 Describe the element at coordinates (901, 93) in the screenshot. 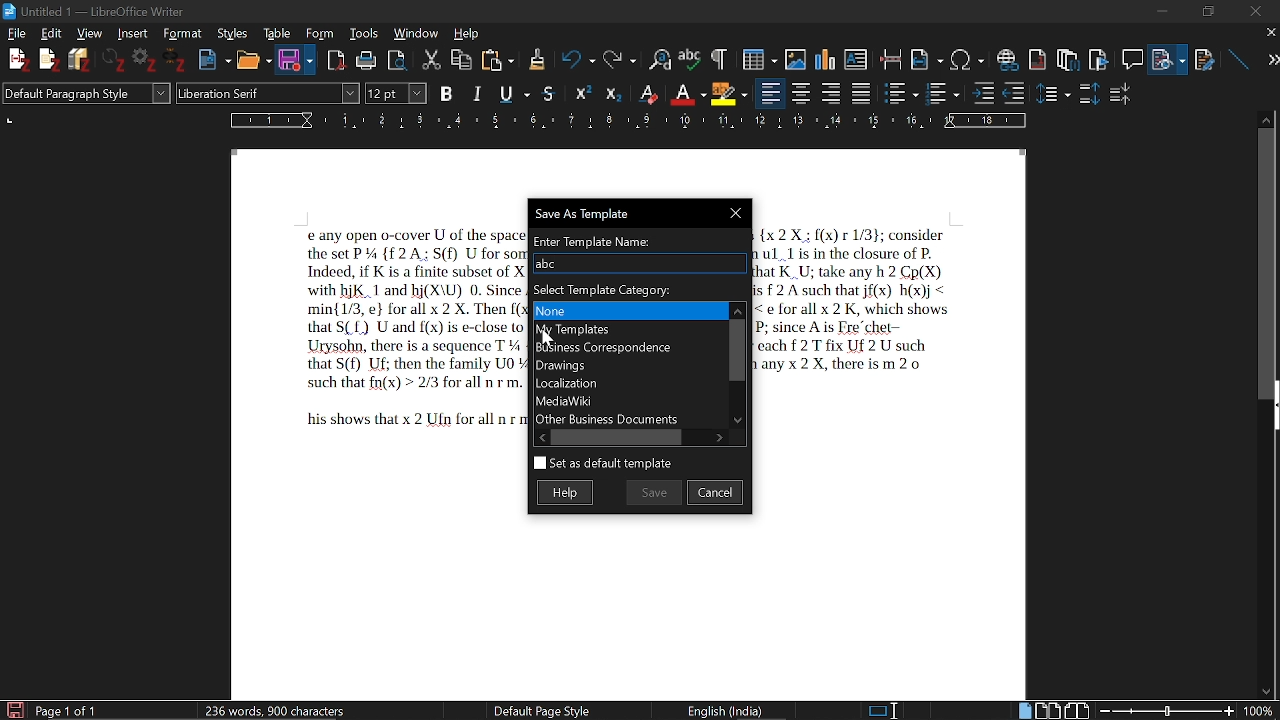

I see `toggled unordered list` at that location.